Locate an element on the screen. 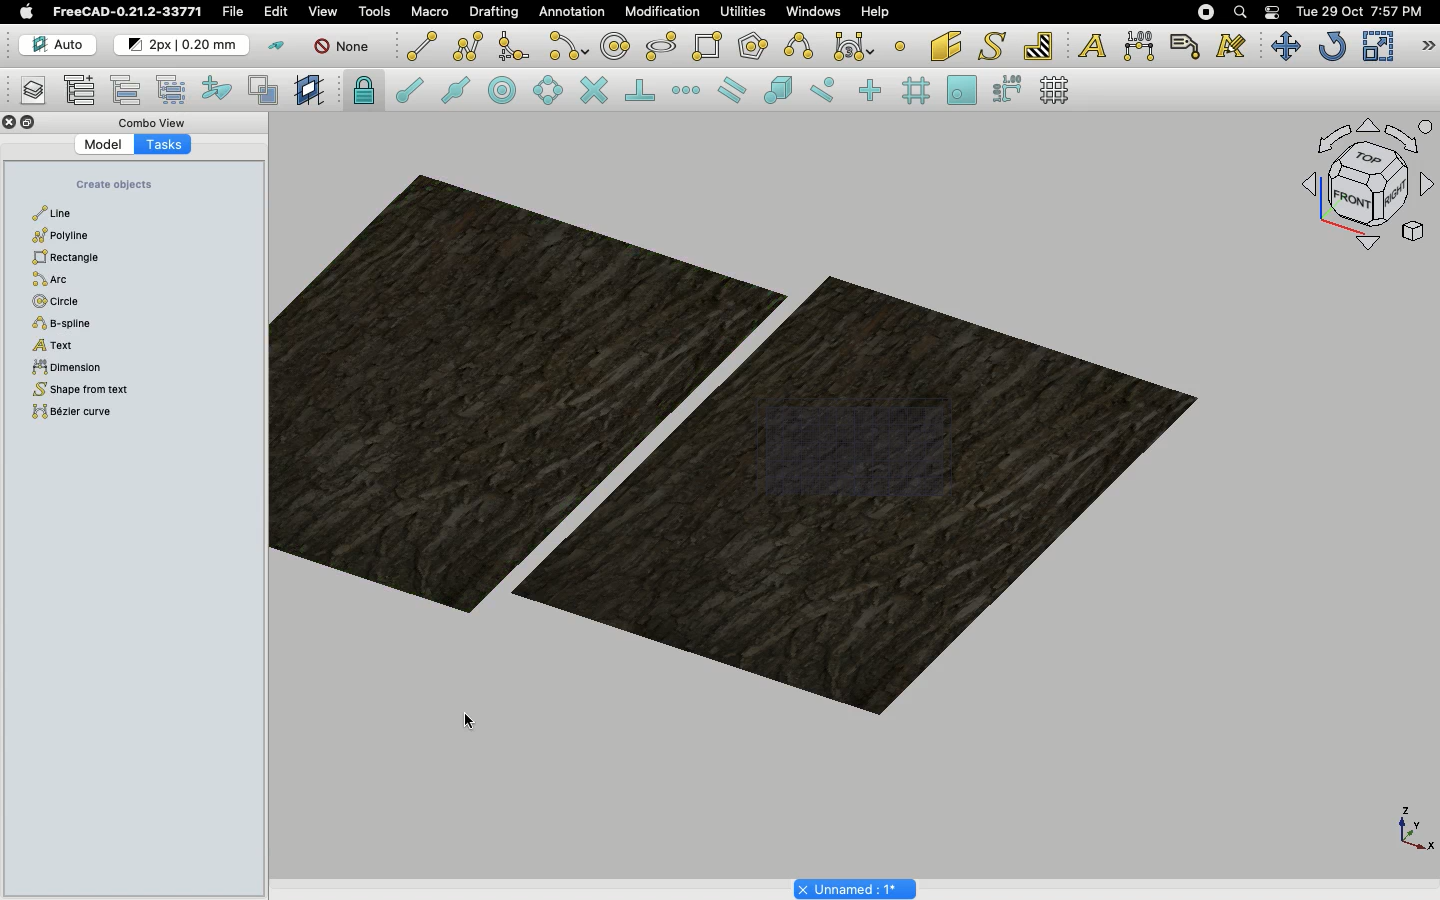 This screenshot has height=900, width=1440. Snap angle is located at coordinates (549, 92).